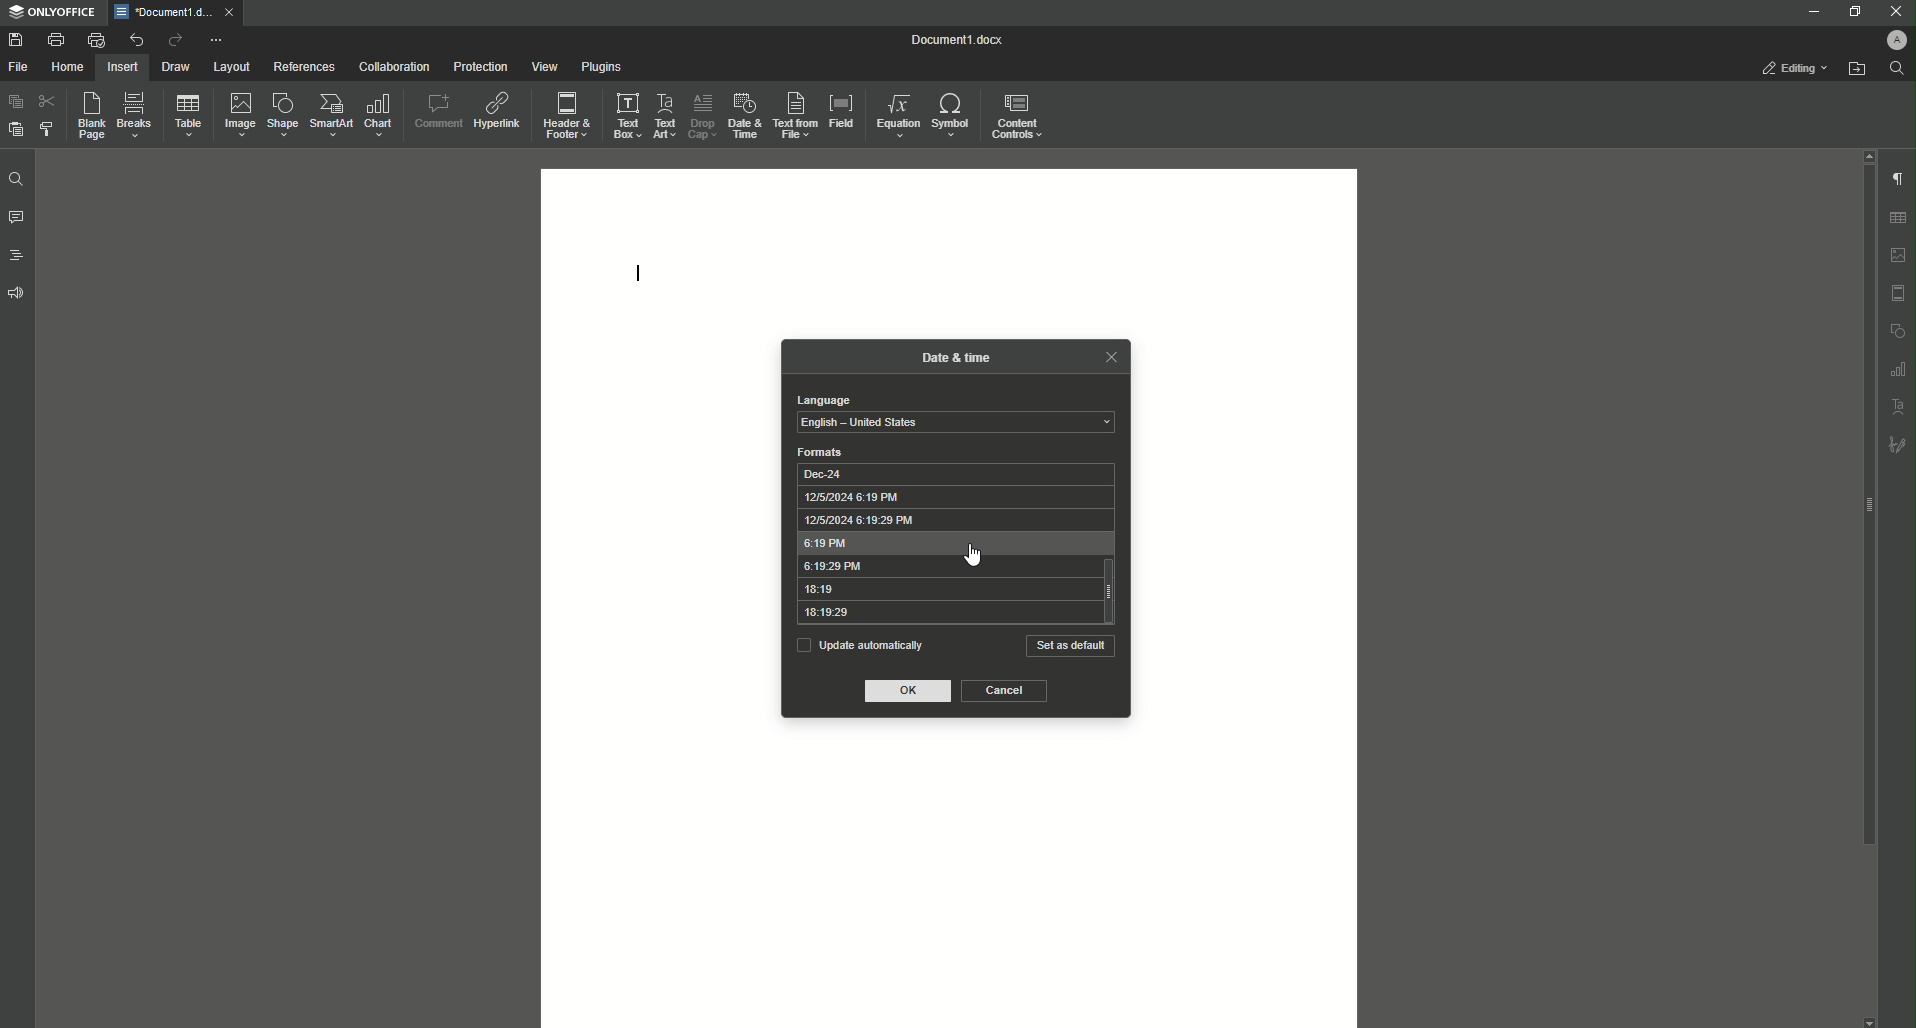 Image resolution: width=1916 pixels, height=1028 pixels. Describe the element at coordinates (1071, 646) in the screenshot. I see `Set as default` at that location.